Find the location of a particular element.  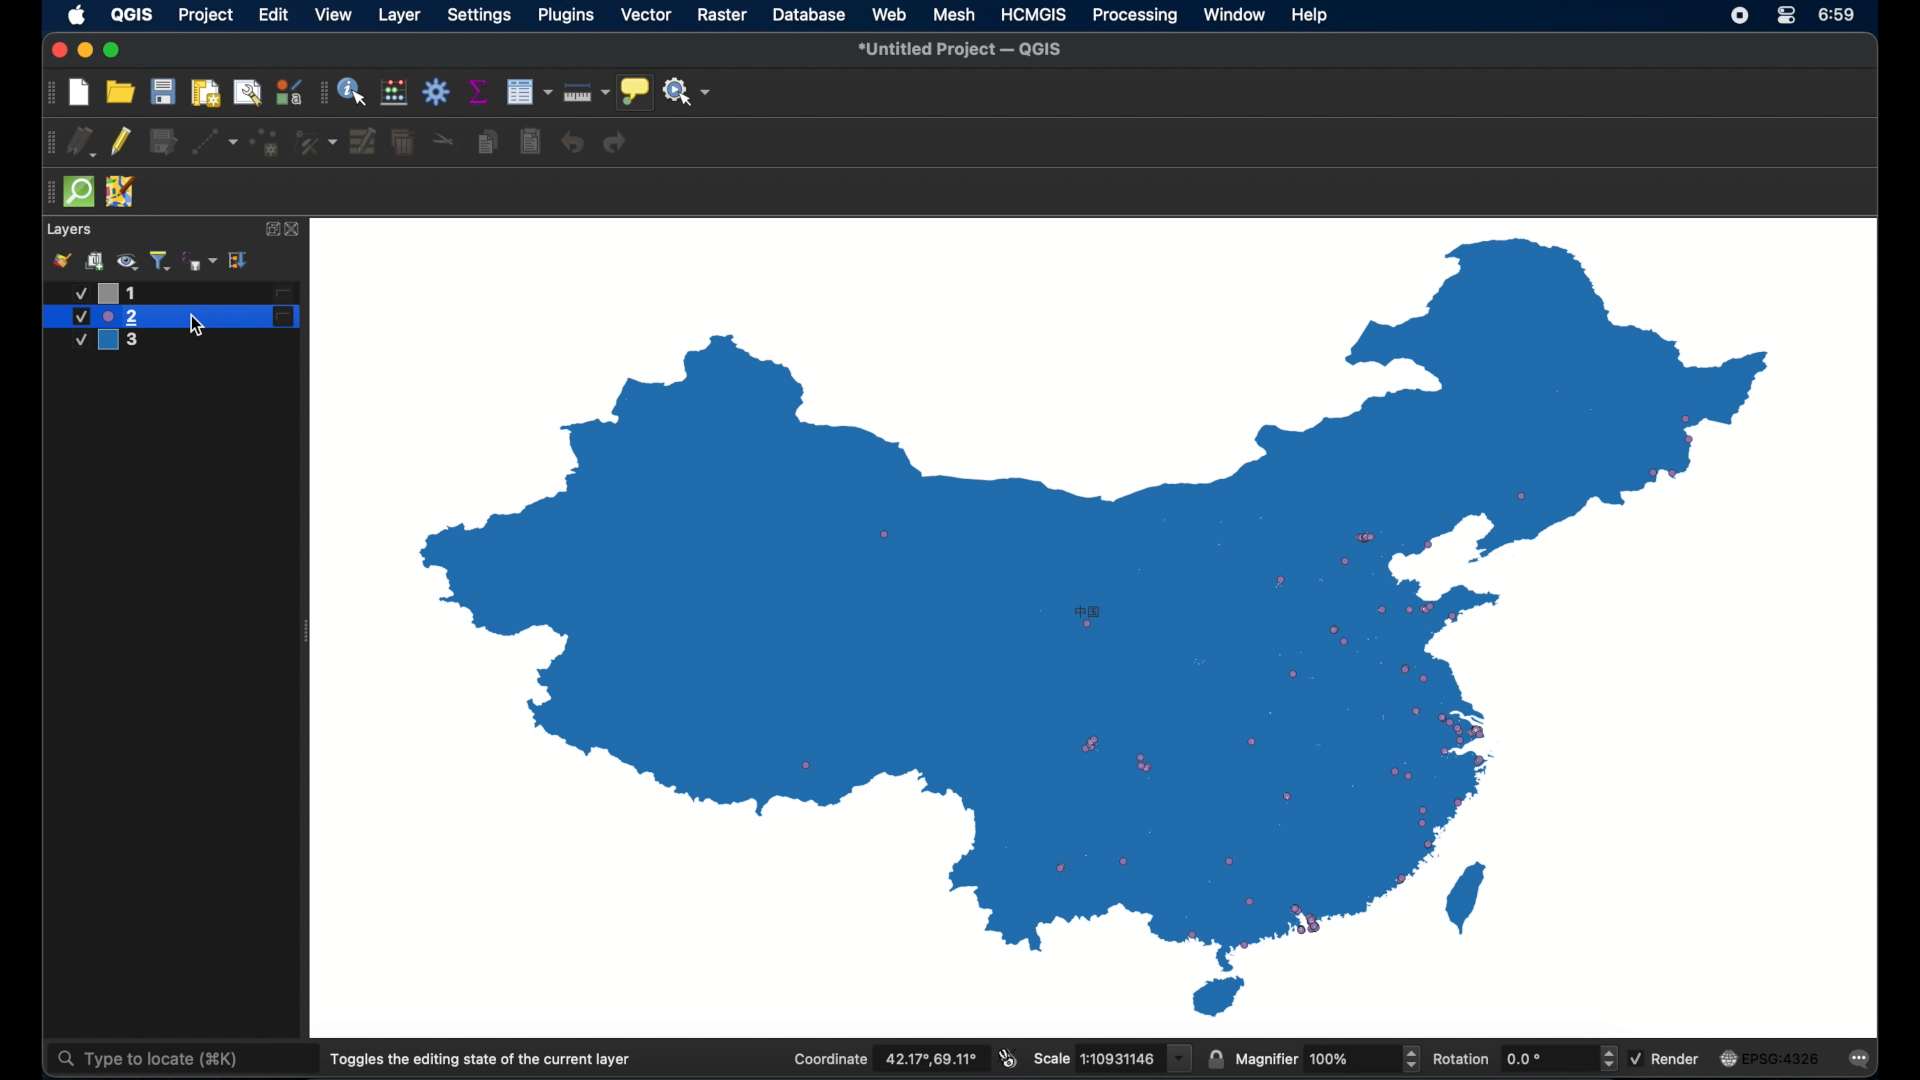

control  center is located at coordinates (1737, 17).